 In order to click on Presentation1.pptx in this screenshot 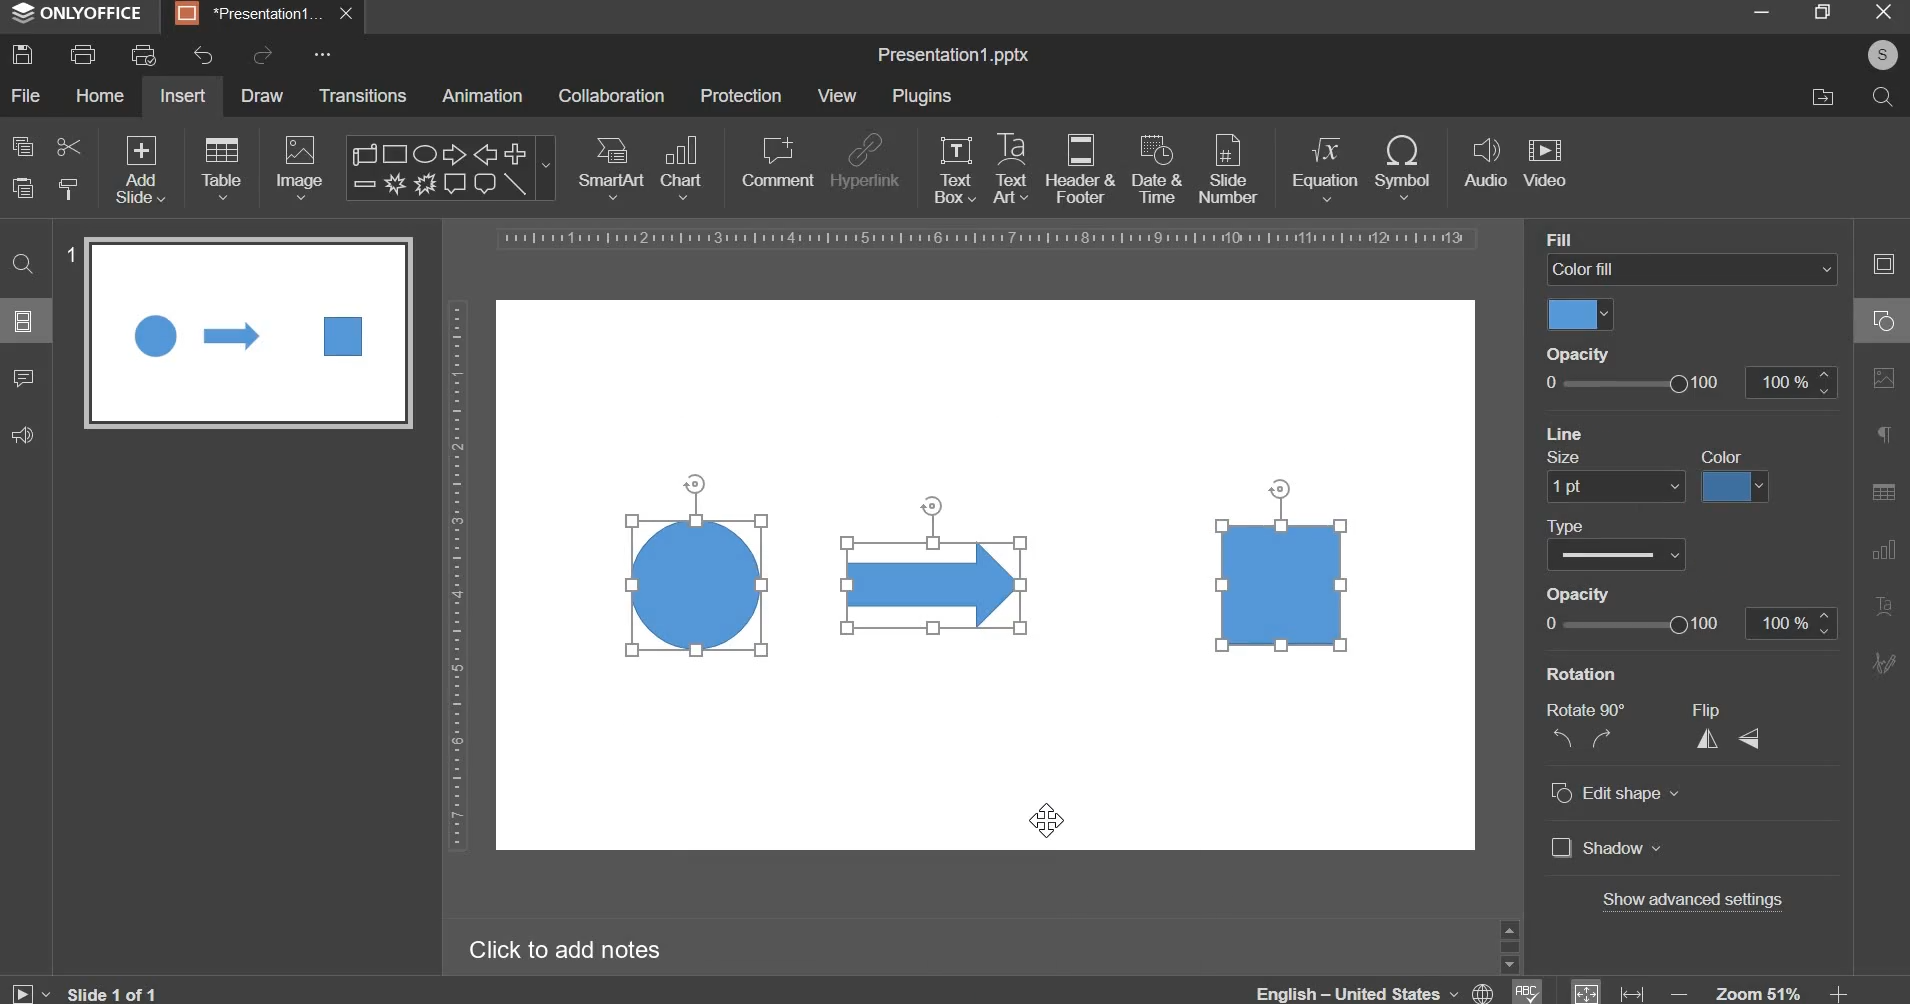, I will do `click(953, 56)`.